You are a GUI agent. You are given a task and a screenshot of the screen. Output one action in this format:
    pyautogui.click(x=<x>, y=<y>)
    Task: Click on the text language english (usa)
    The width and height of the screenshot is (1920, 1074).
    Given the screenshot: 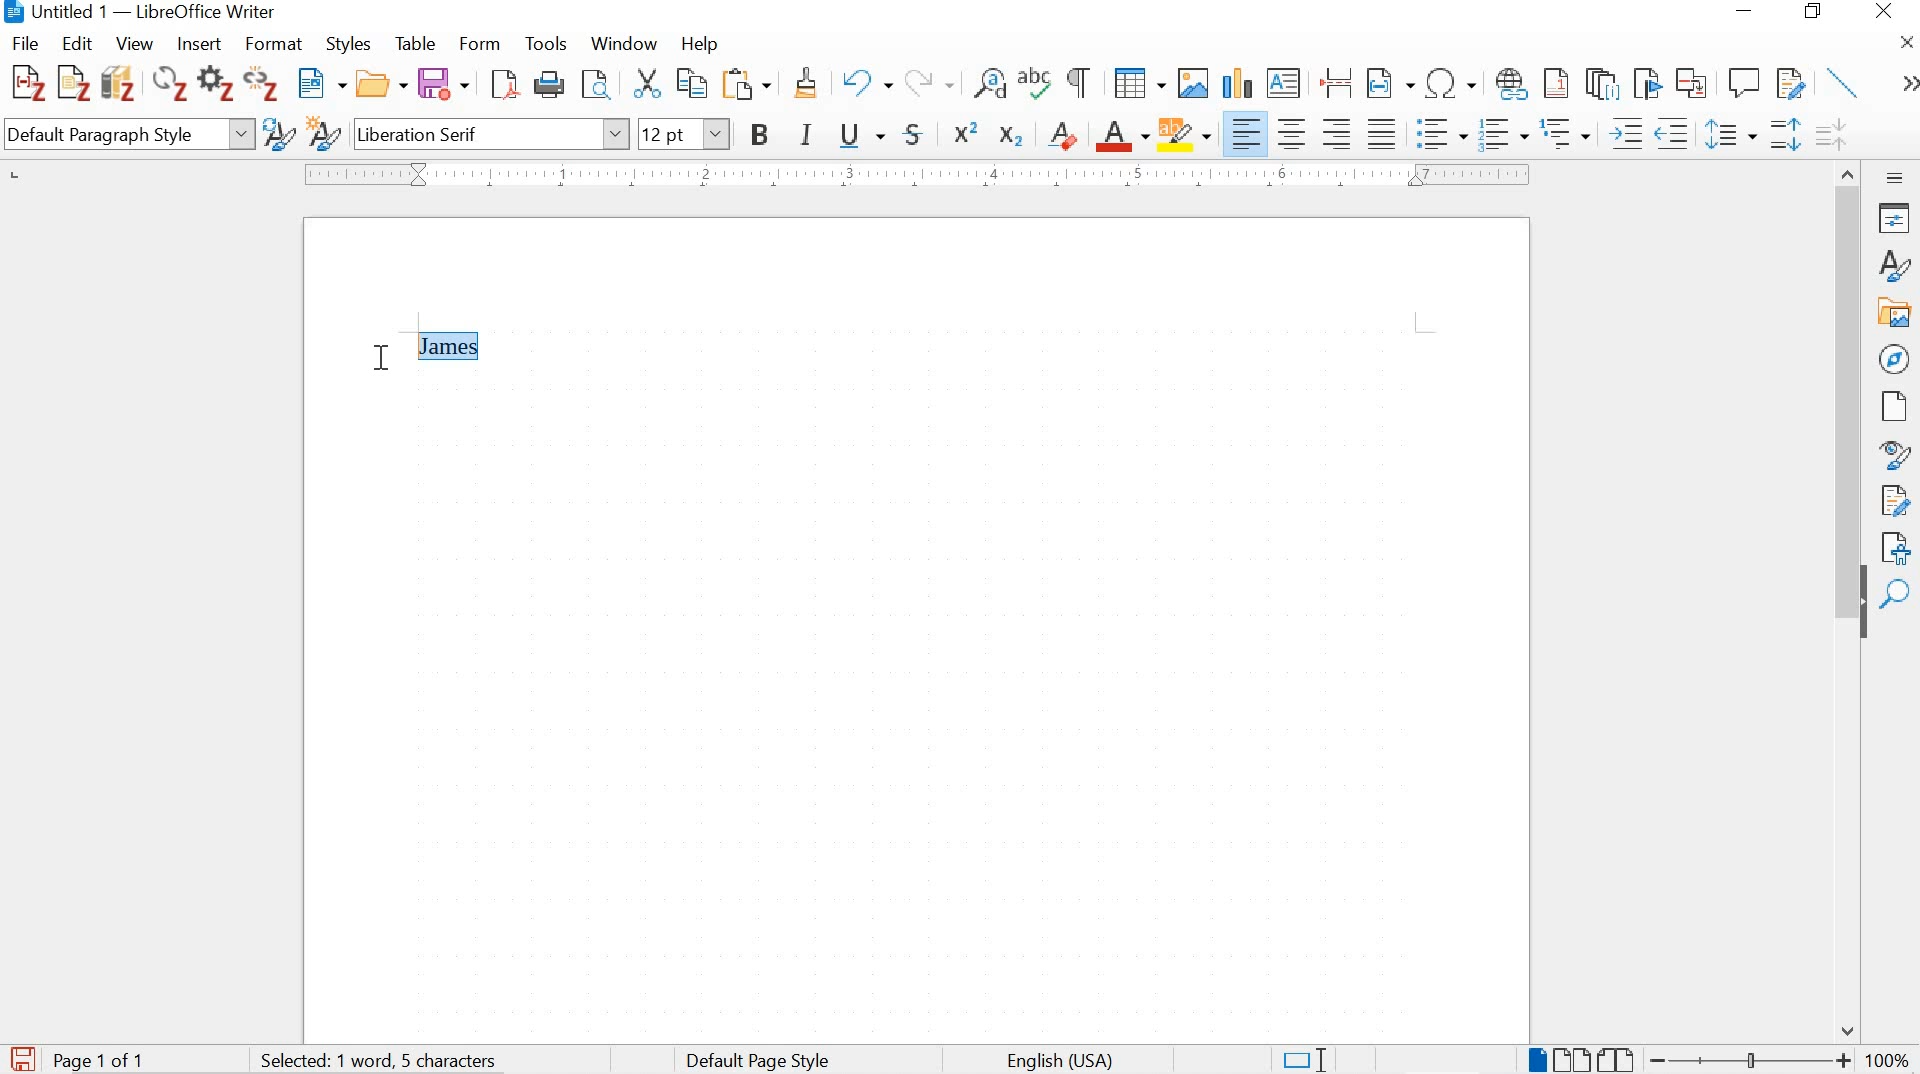 What is the action you would take?
    pyautogui.click(x=1057, y=1061)
    